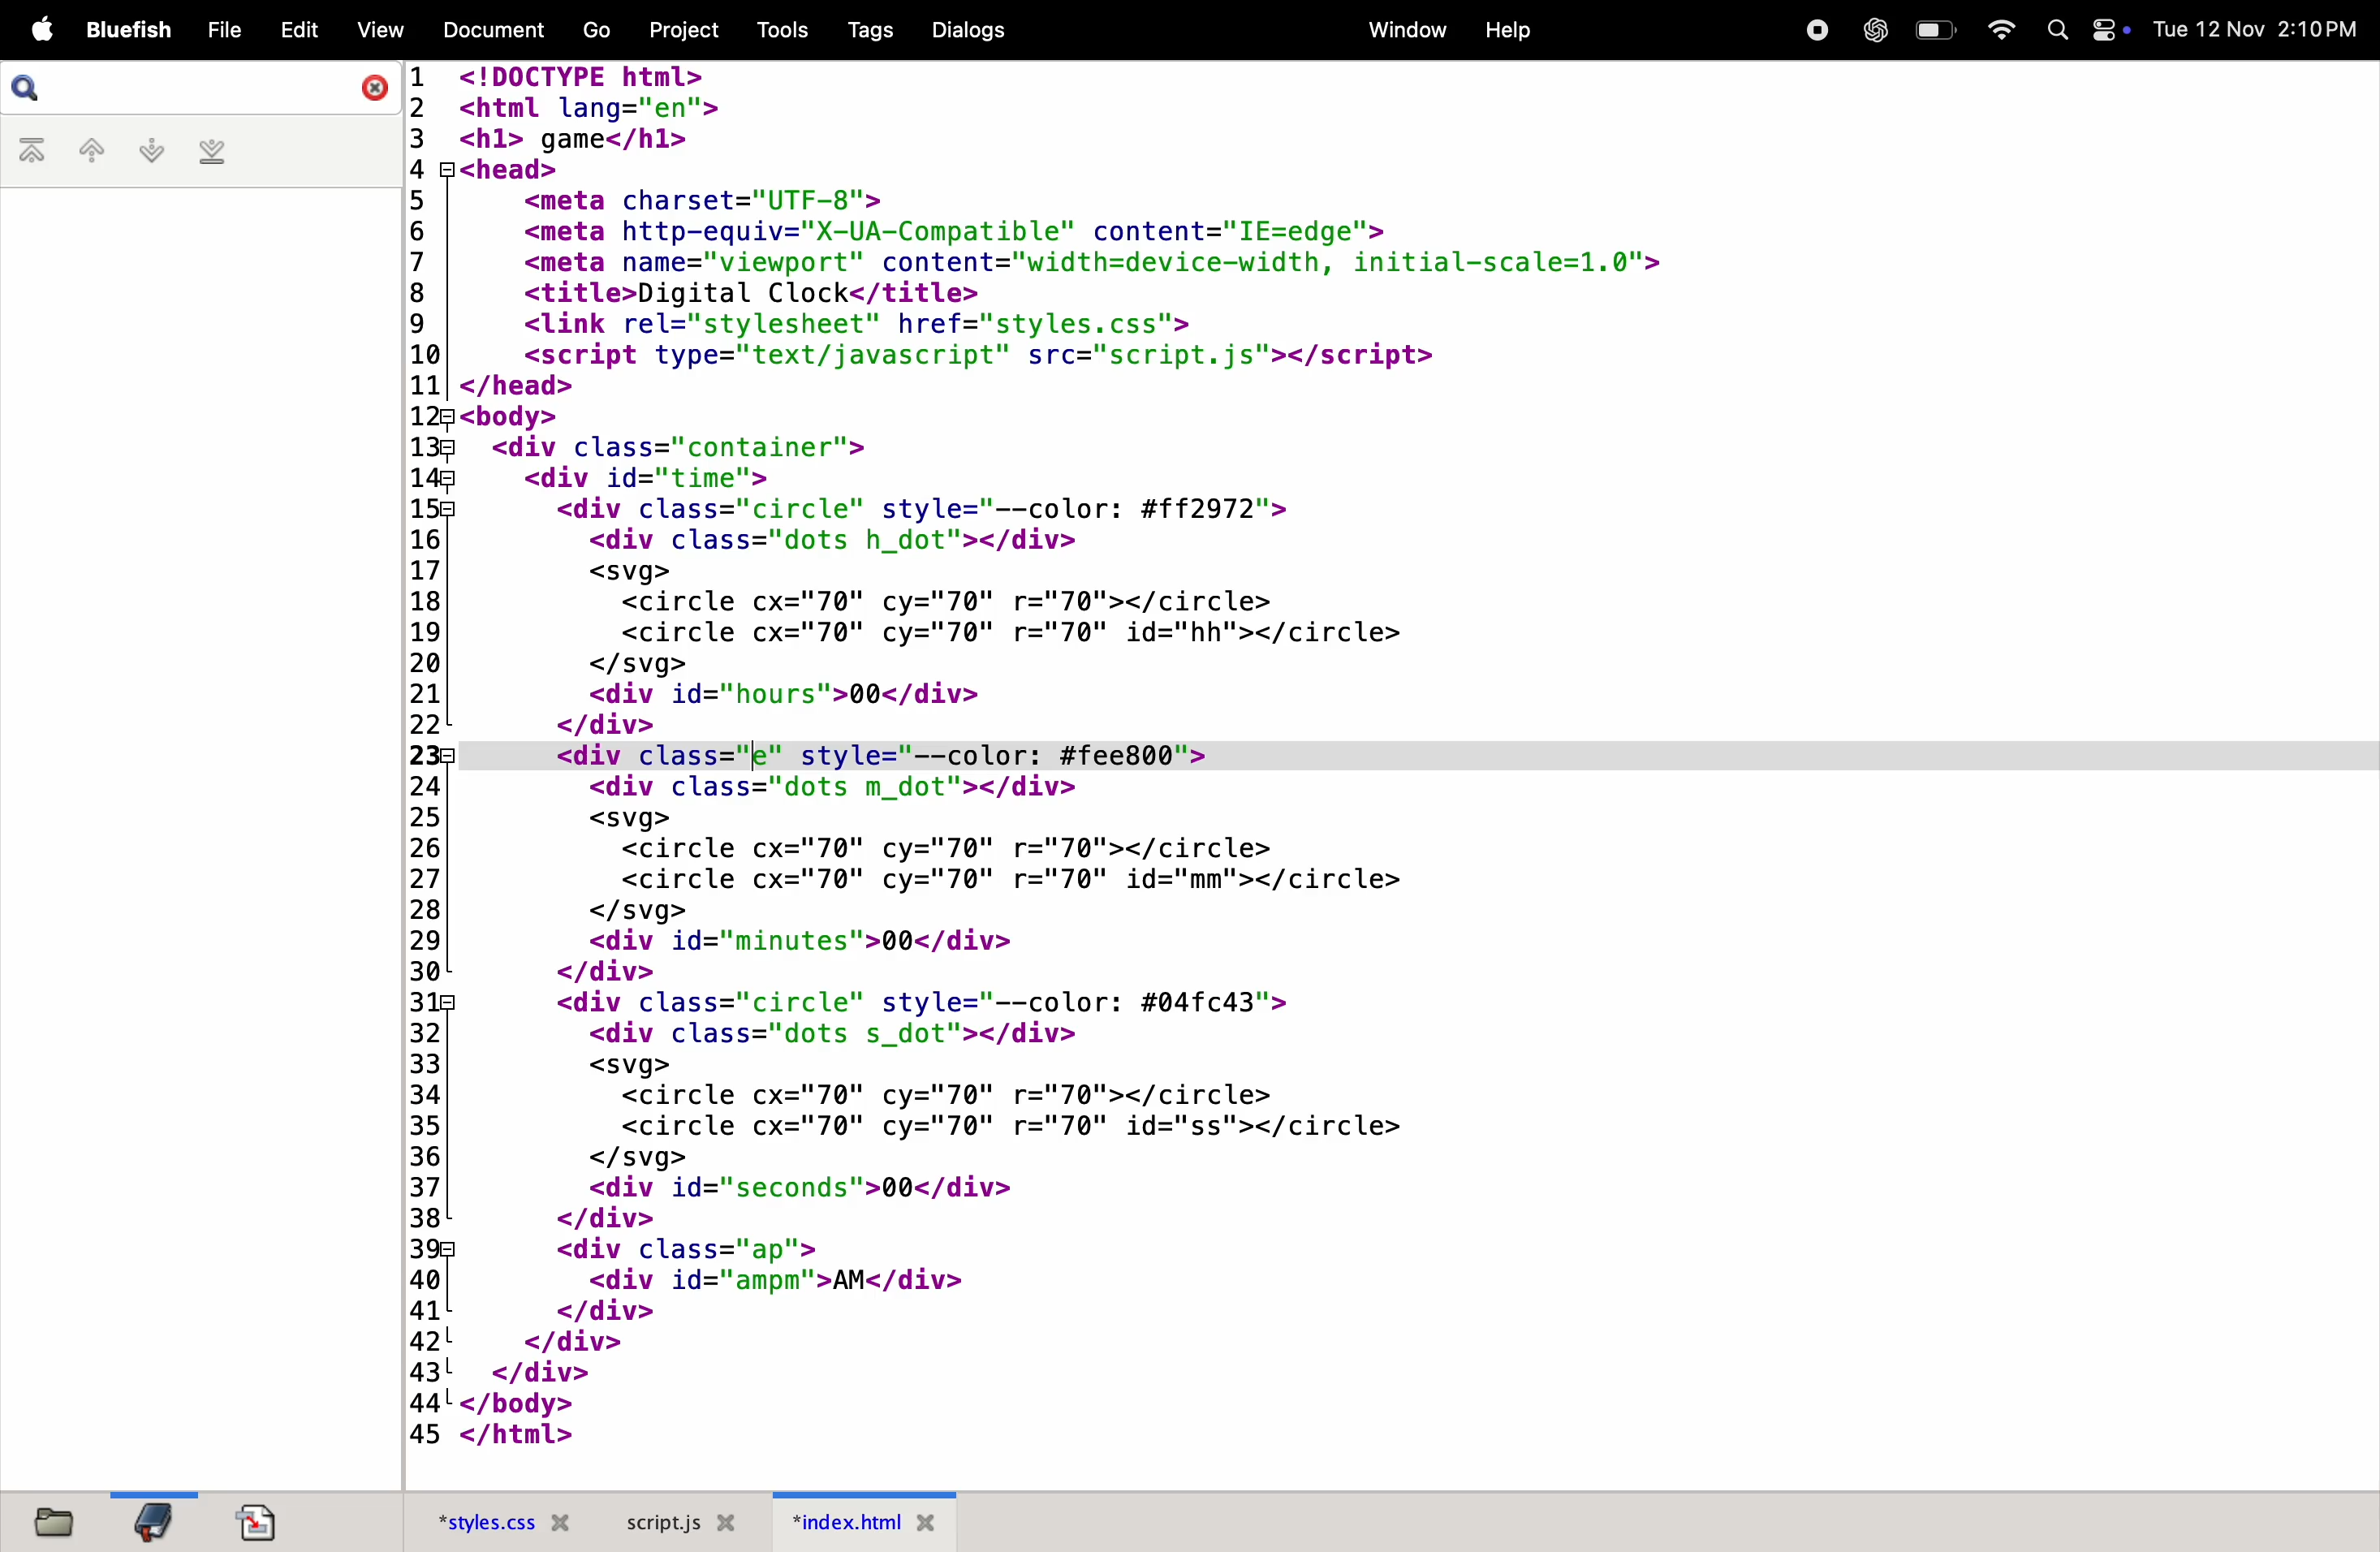 Image resolution: width=2380 pixels, height=1552 pixels. What do you see at coordinates (2059, 28) in the screenshot?
I see `Search` at bounding box center [2059, 28].